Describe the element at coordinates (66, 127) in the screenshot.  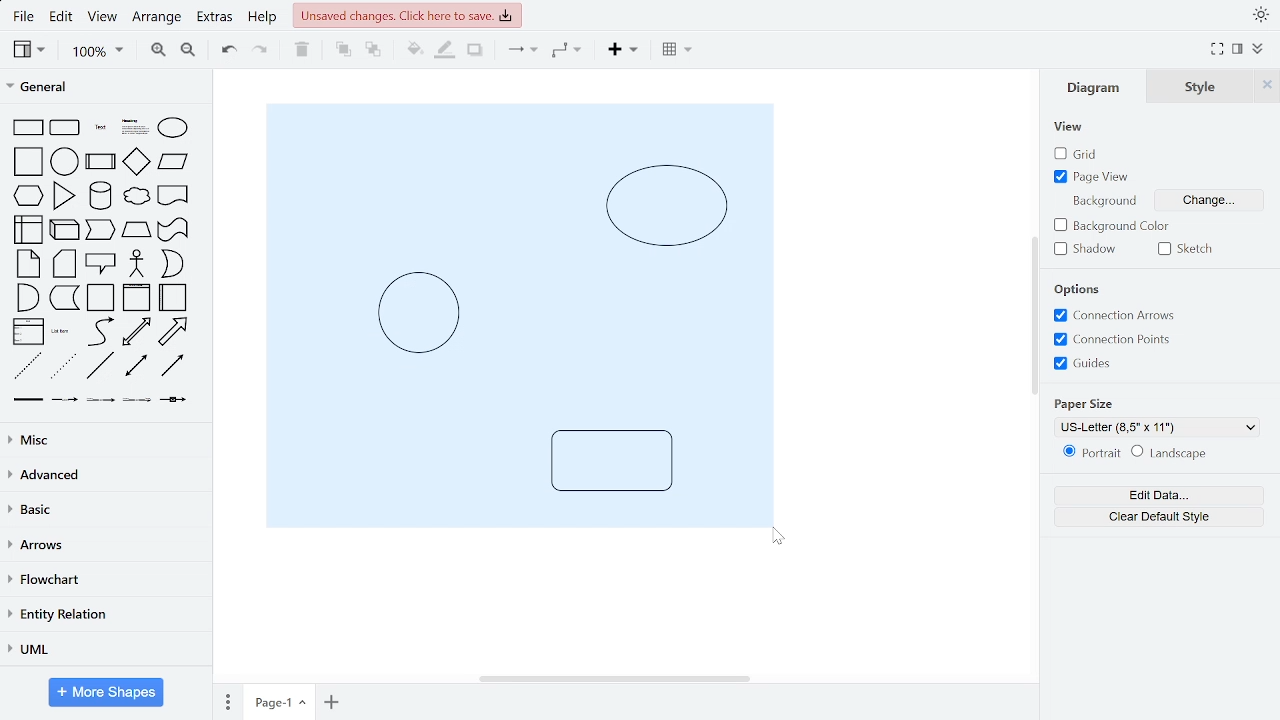
I see `rounded rectangle` at that location.